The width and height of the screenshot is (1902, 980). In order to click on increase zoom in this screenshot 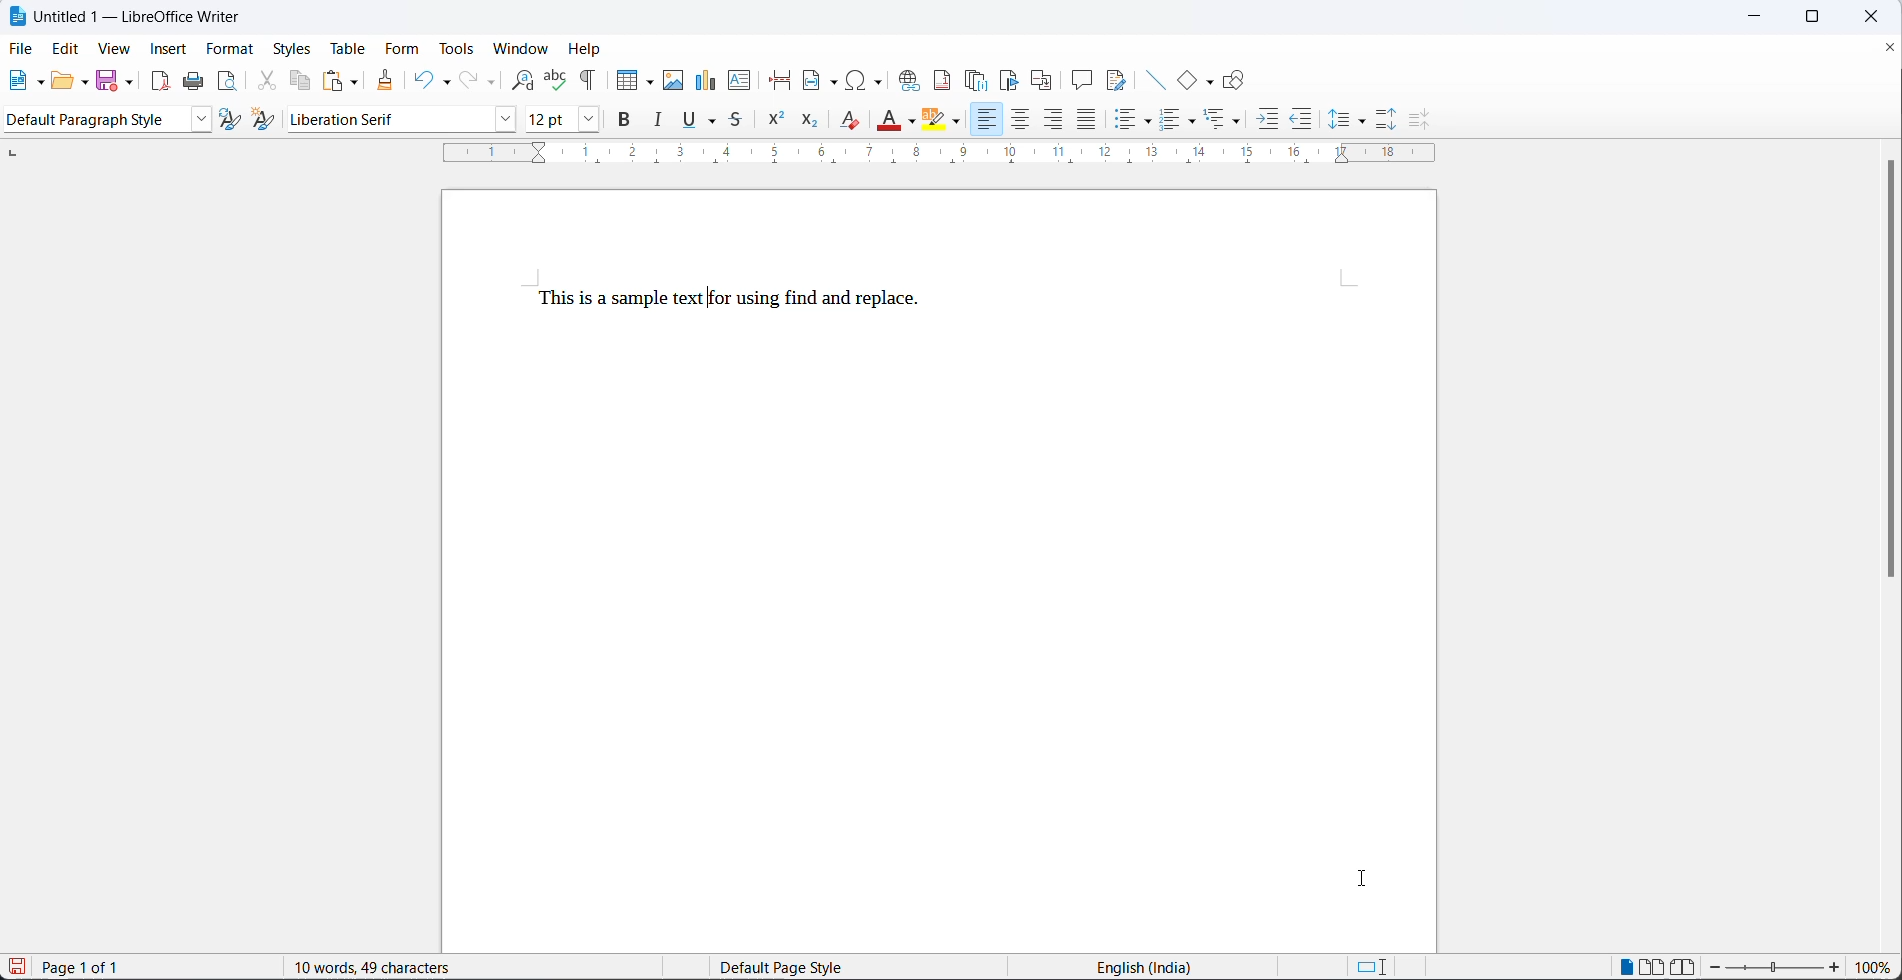, I will do `click(1837, 969)`.